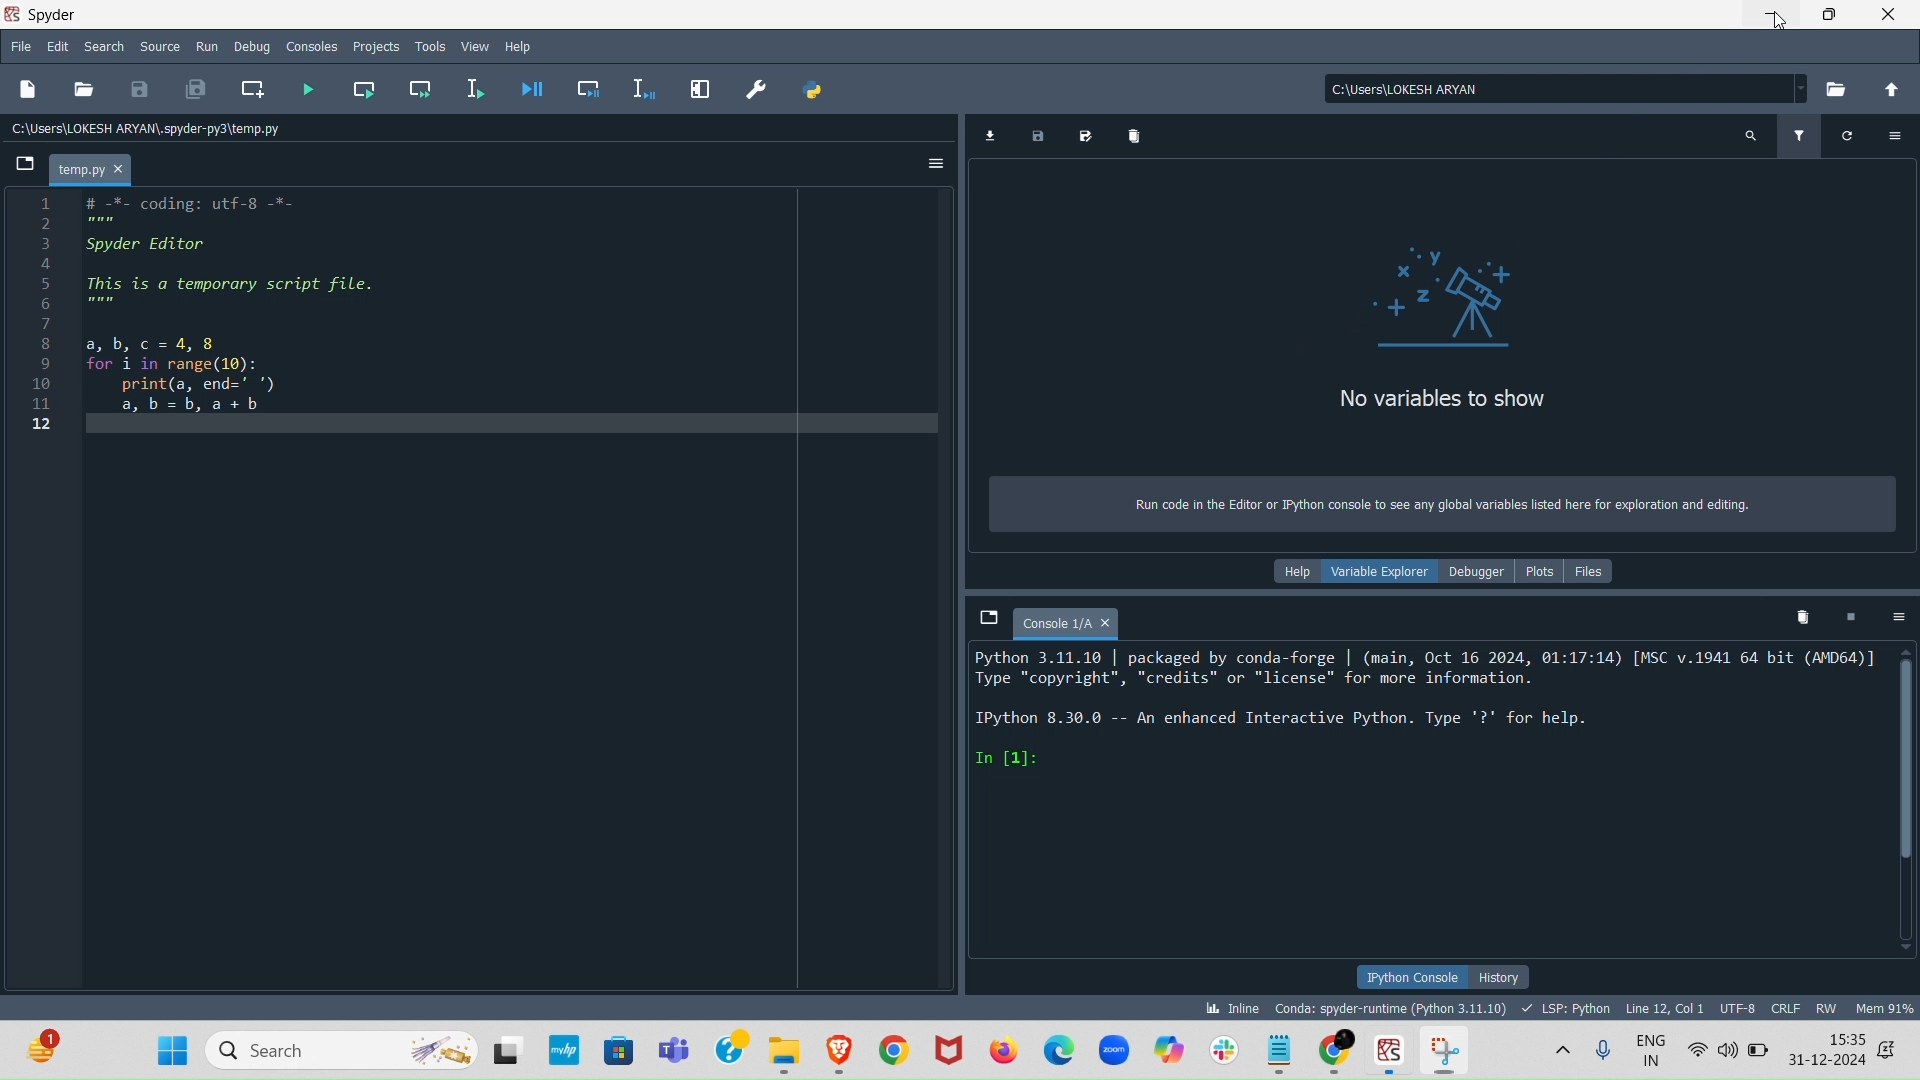  What do you see at coordinates (1555, 83) in the screenshot?
I see `File path` at bounding box center [1555, 83].